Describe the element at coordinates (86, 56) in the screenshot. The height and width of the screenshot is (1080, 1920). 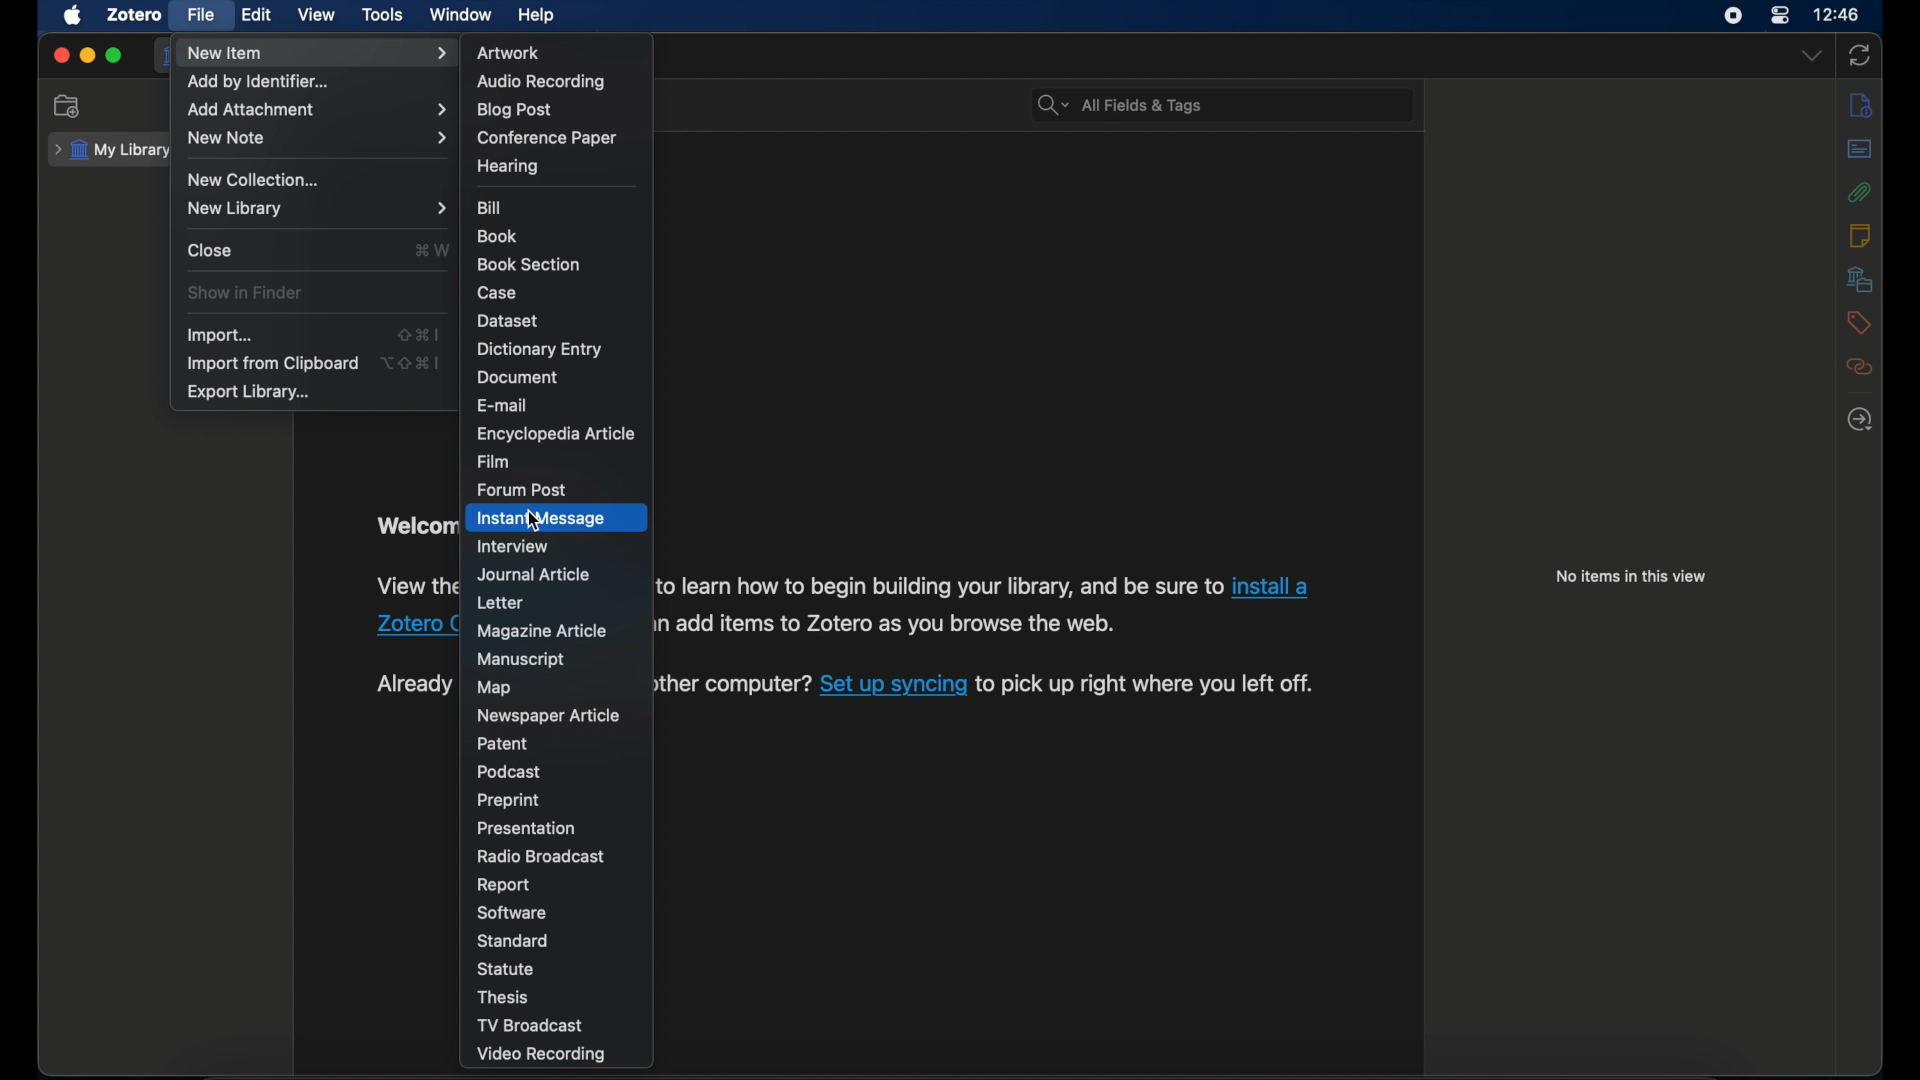
I see `minimize` at that location.